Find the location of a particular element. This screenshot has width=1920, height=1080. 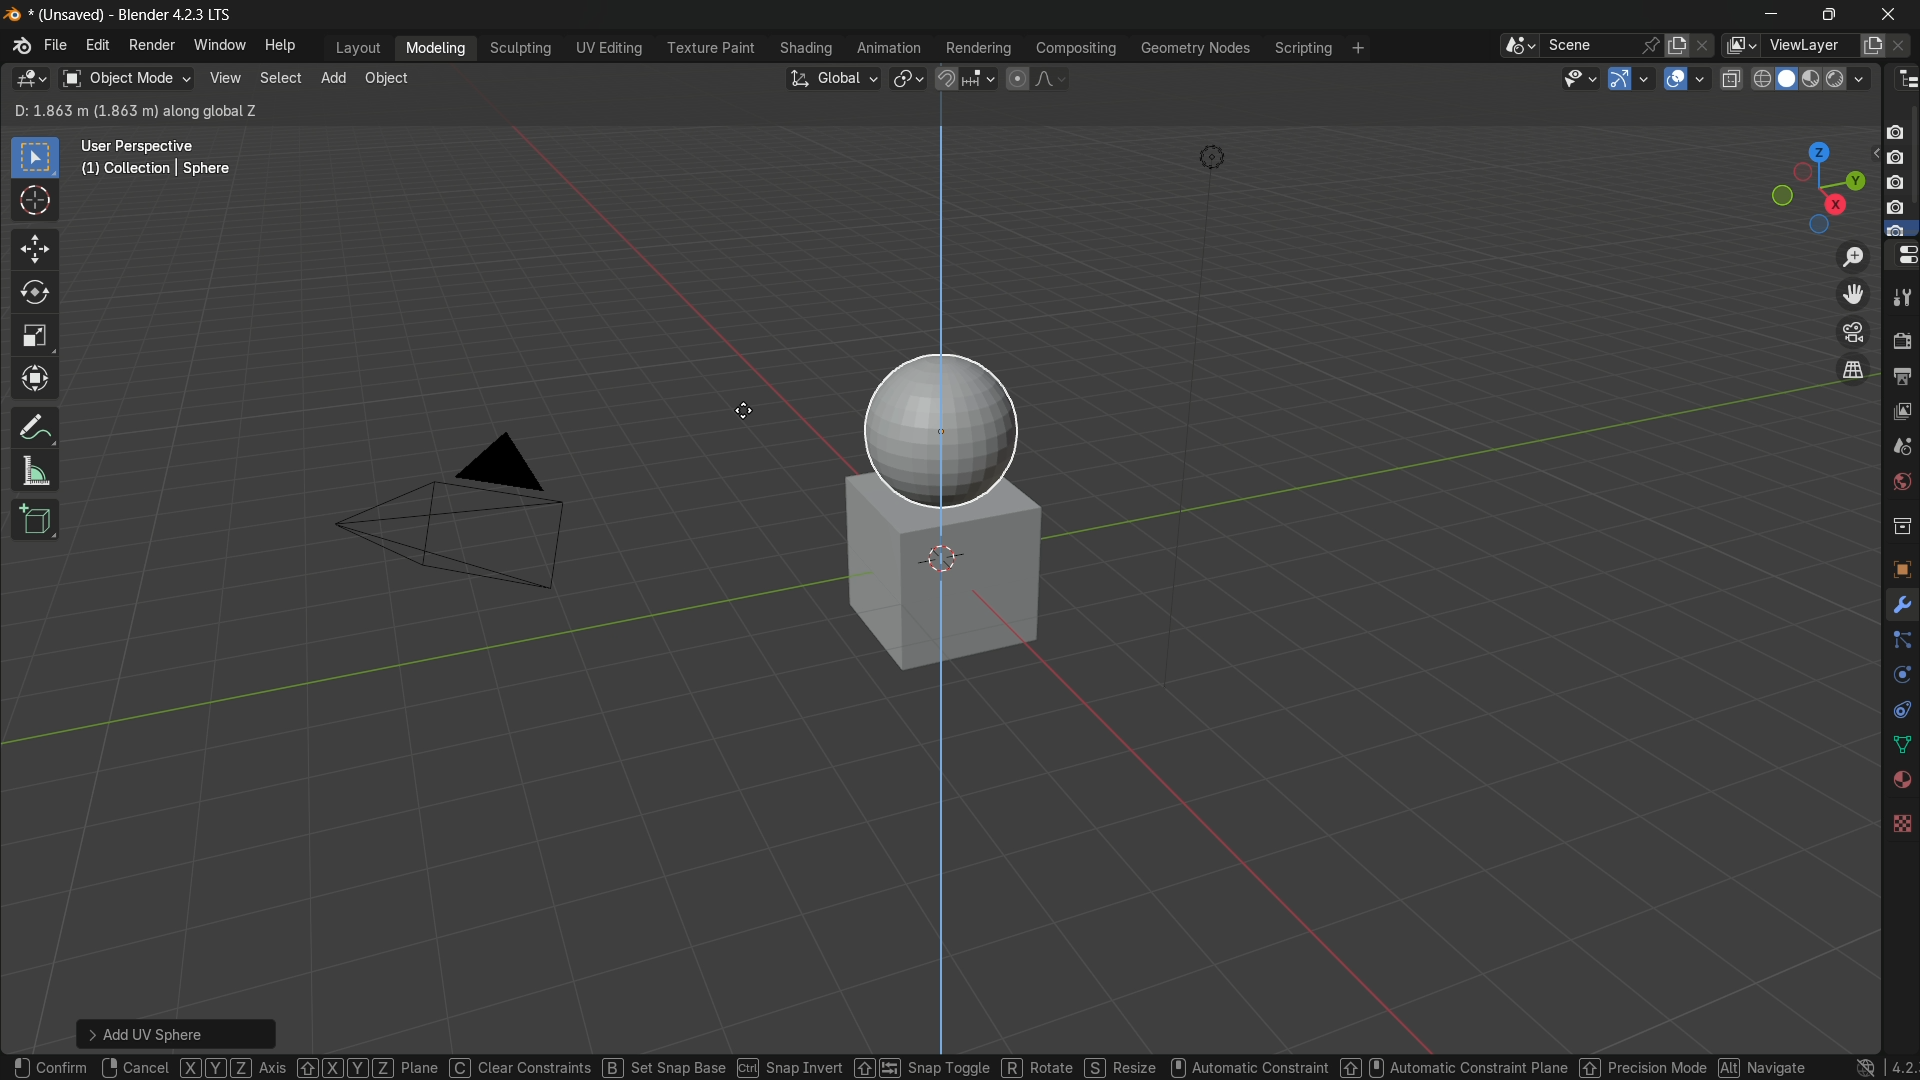

gizmos is located at coordinates (1649, 77).